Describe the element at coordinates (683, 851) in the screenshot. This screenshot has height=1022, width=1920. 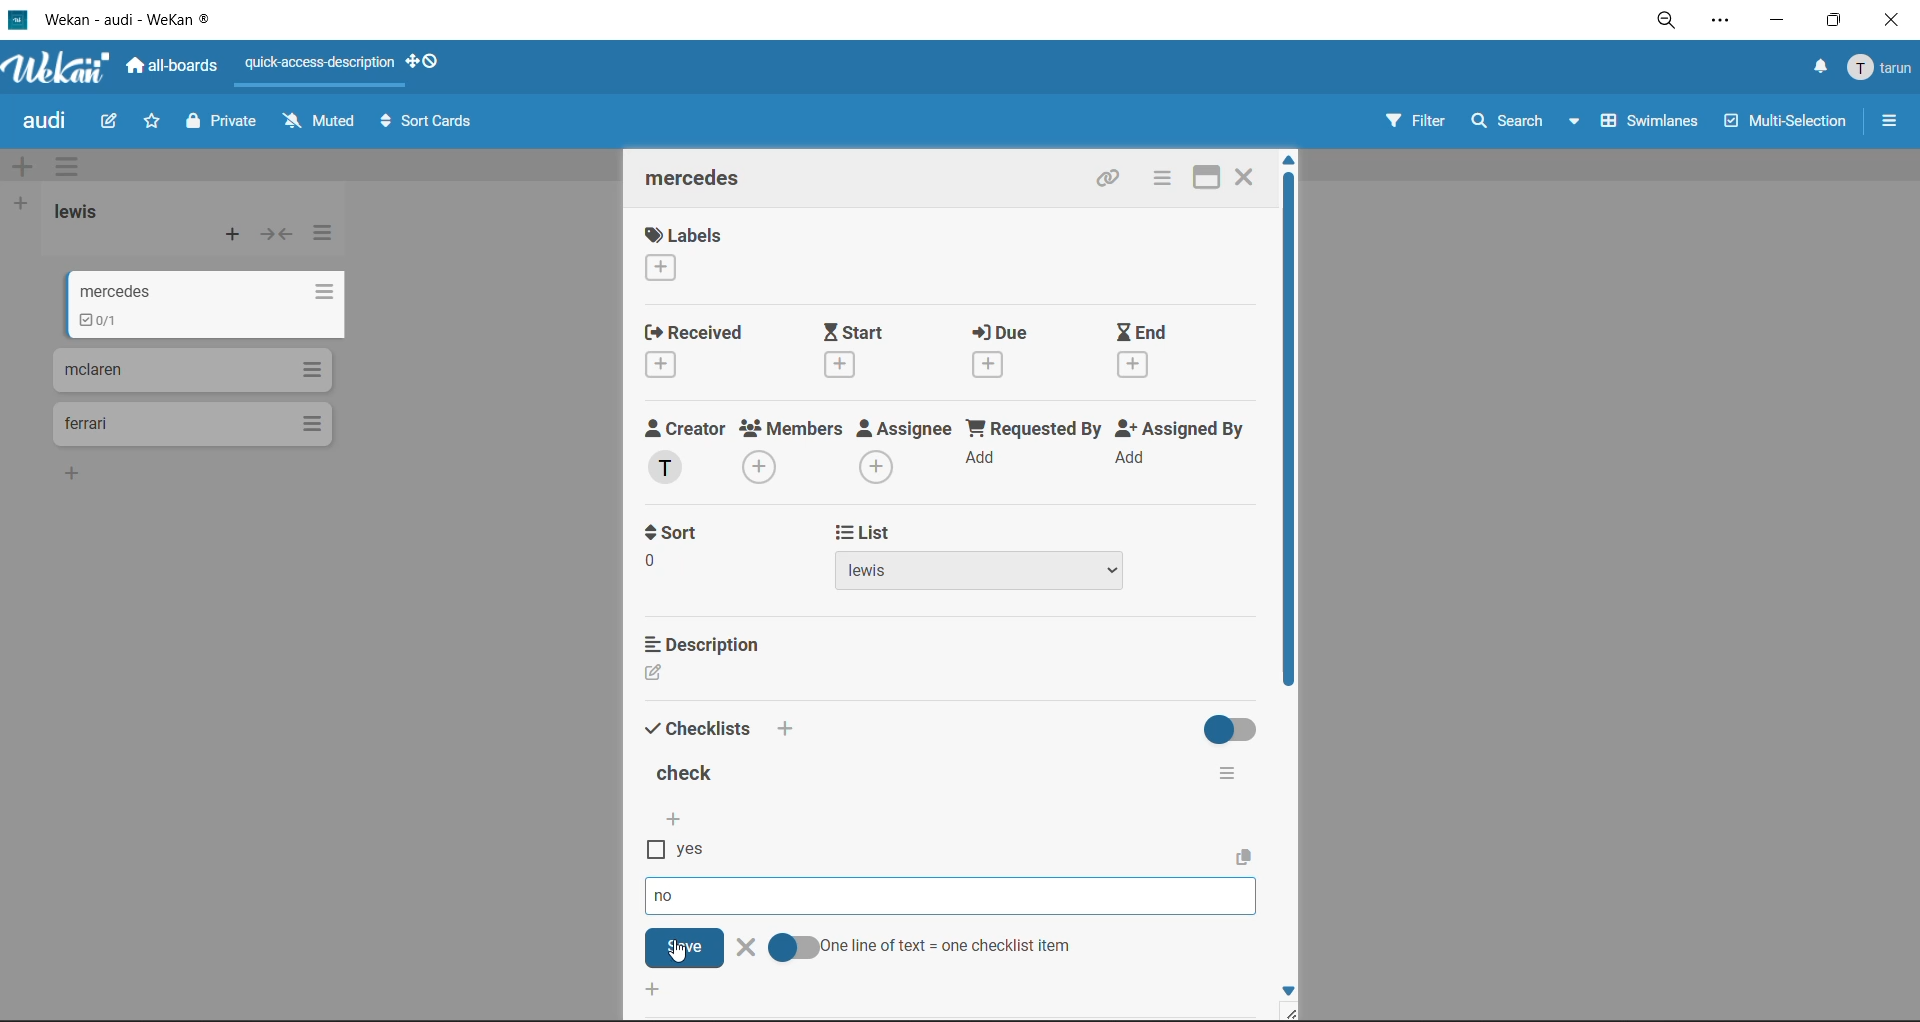
I see `checklist option saved` at that location.